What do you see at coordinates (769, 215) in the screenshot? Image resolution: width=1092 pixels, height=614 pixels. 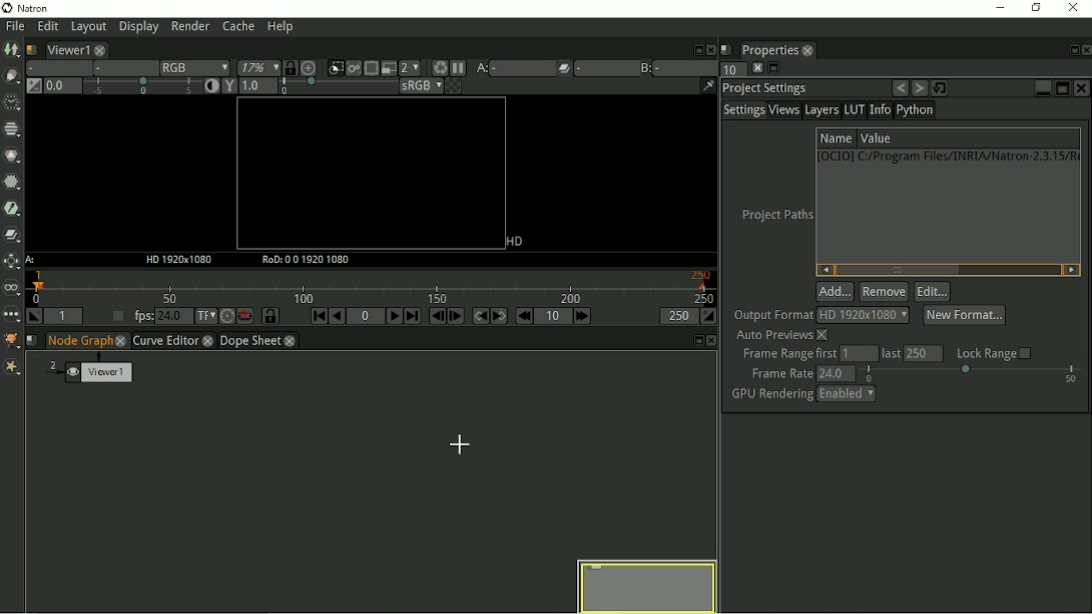 I see `Project paths` at bounding box center [769, 215].